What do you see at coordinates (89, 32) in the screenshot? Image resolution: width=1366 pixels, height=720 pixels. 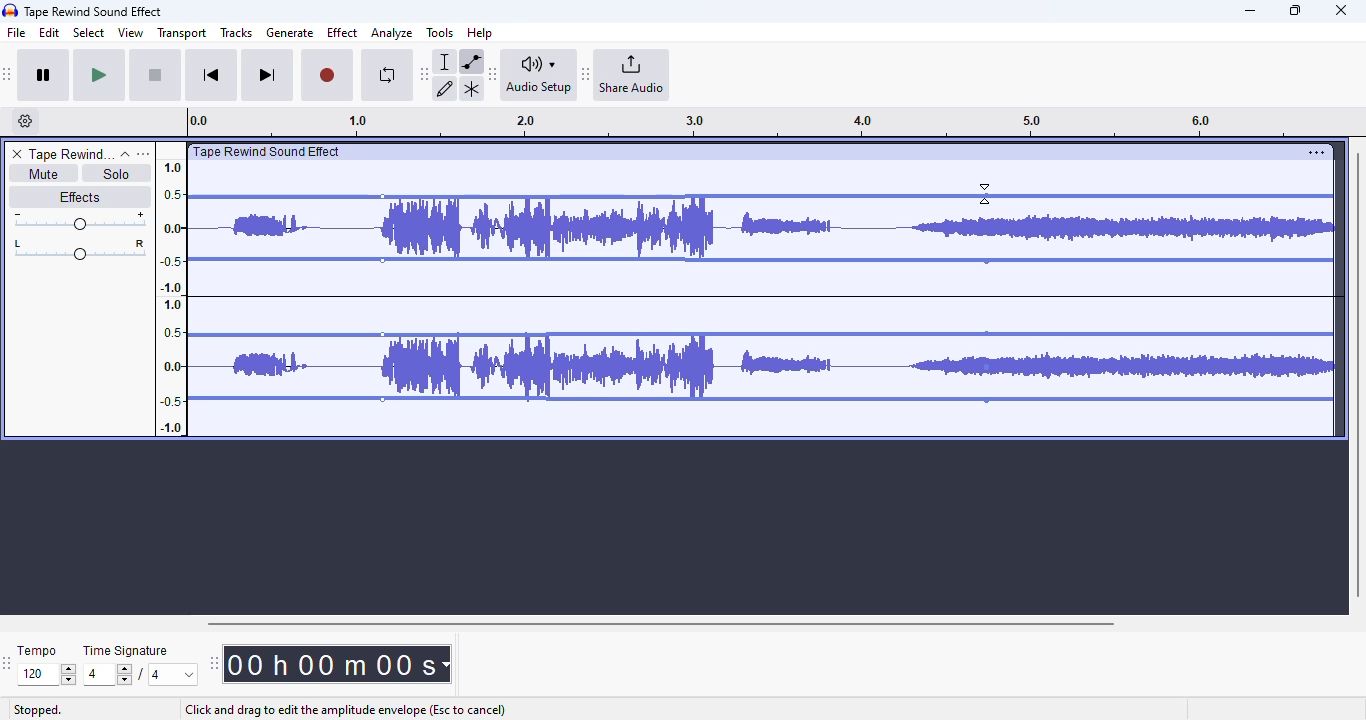 I see `select` at bounding box center [89, 32].